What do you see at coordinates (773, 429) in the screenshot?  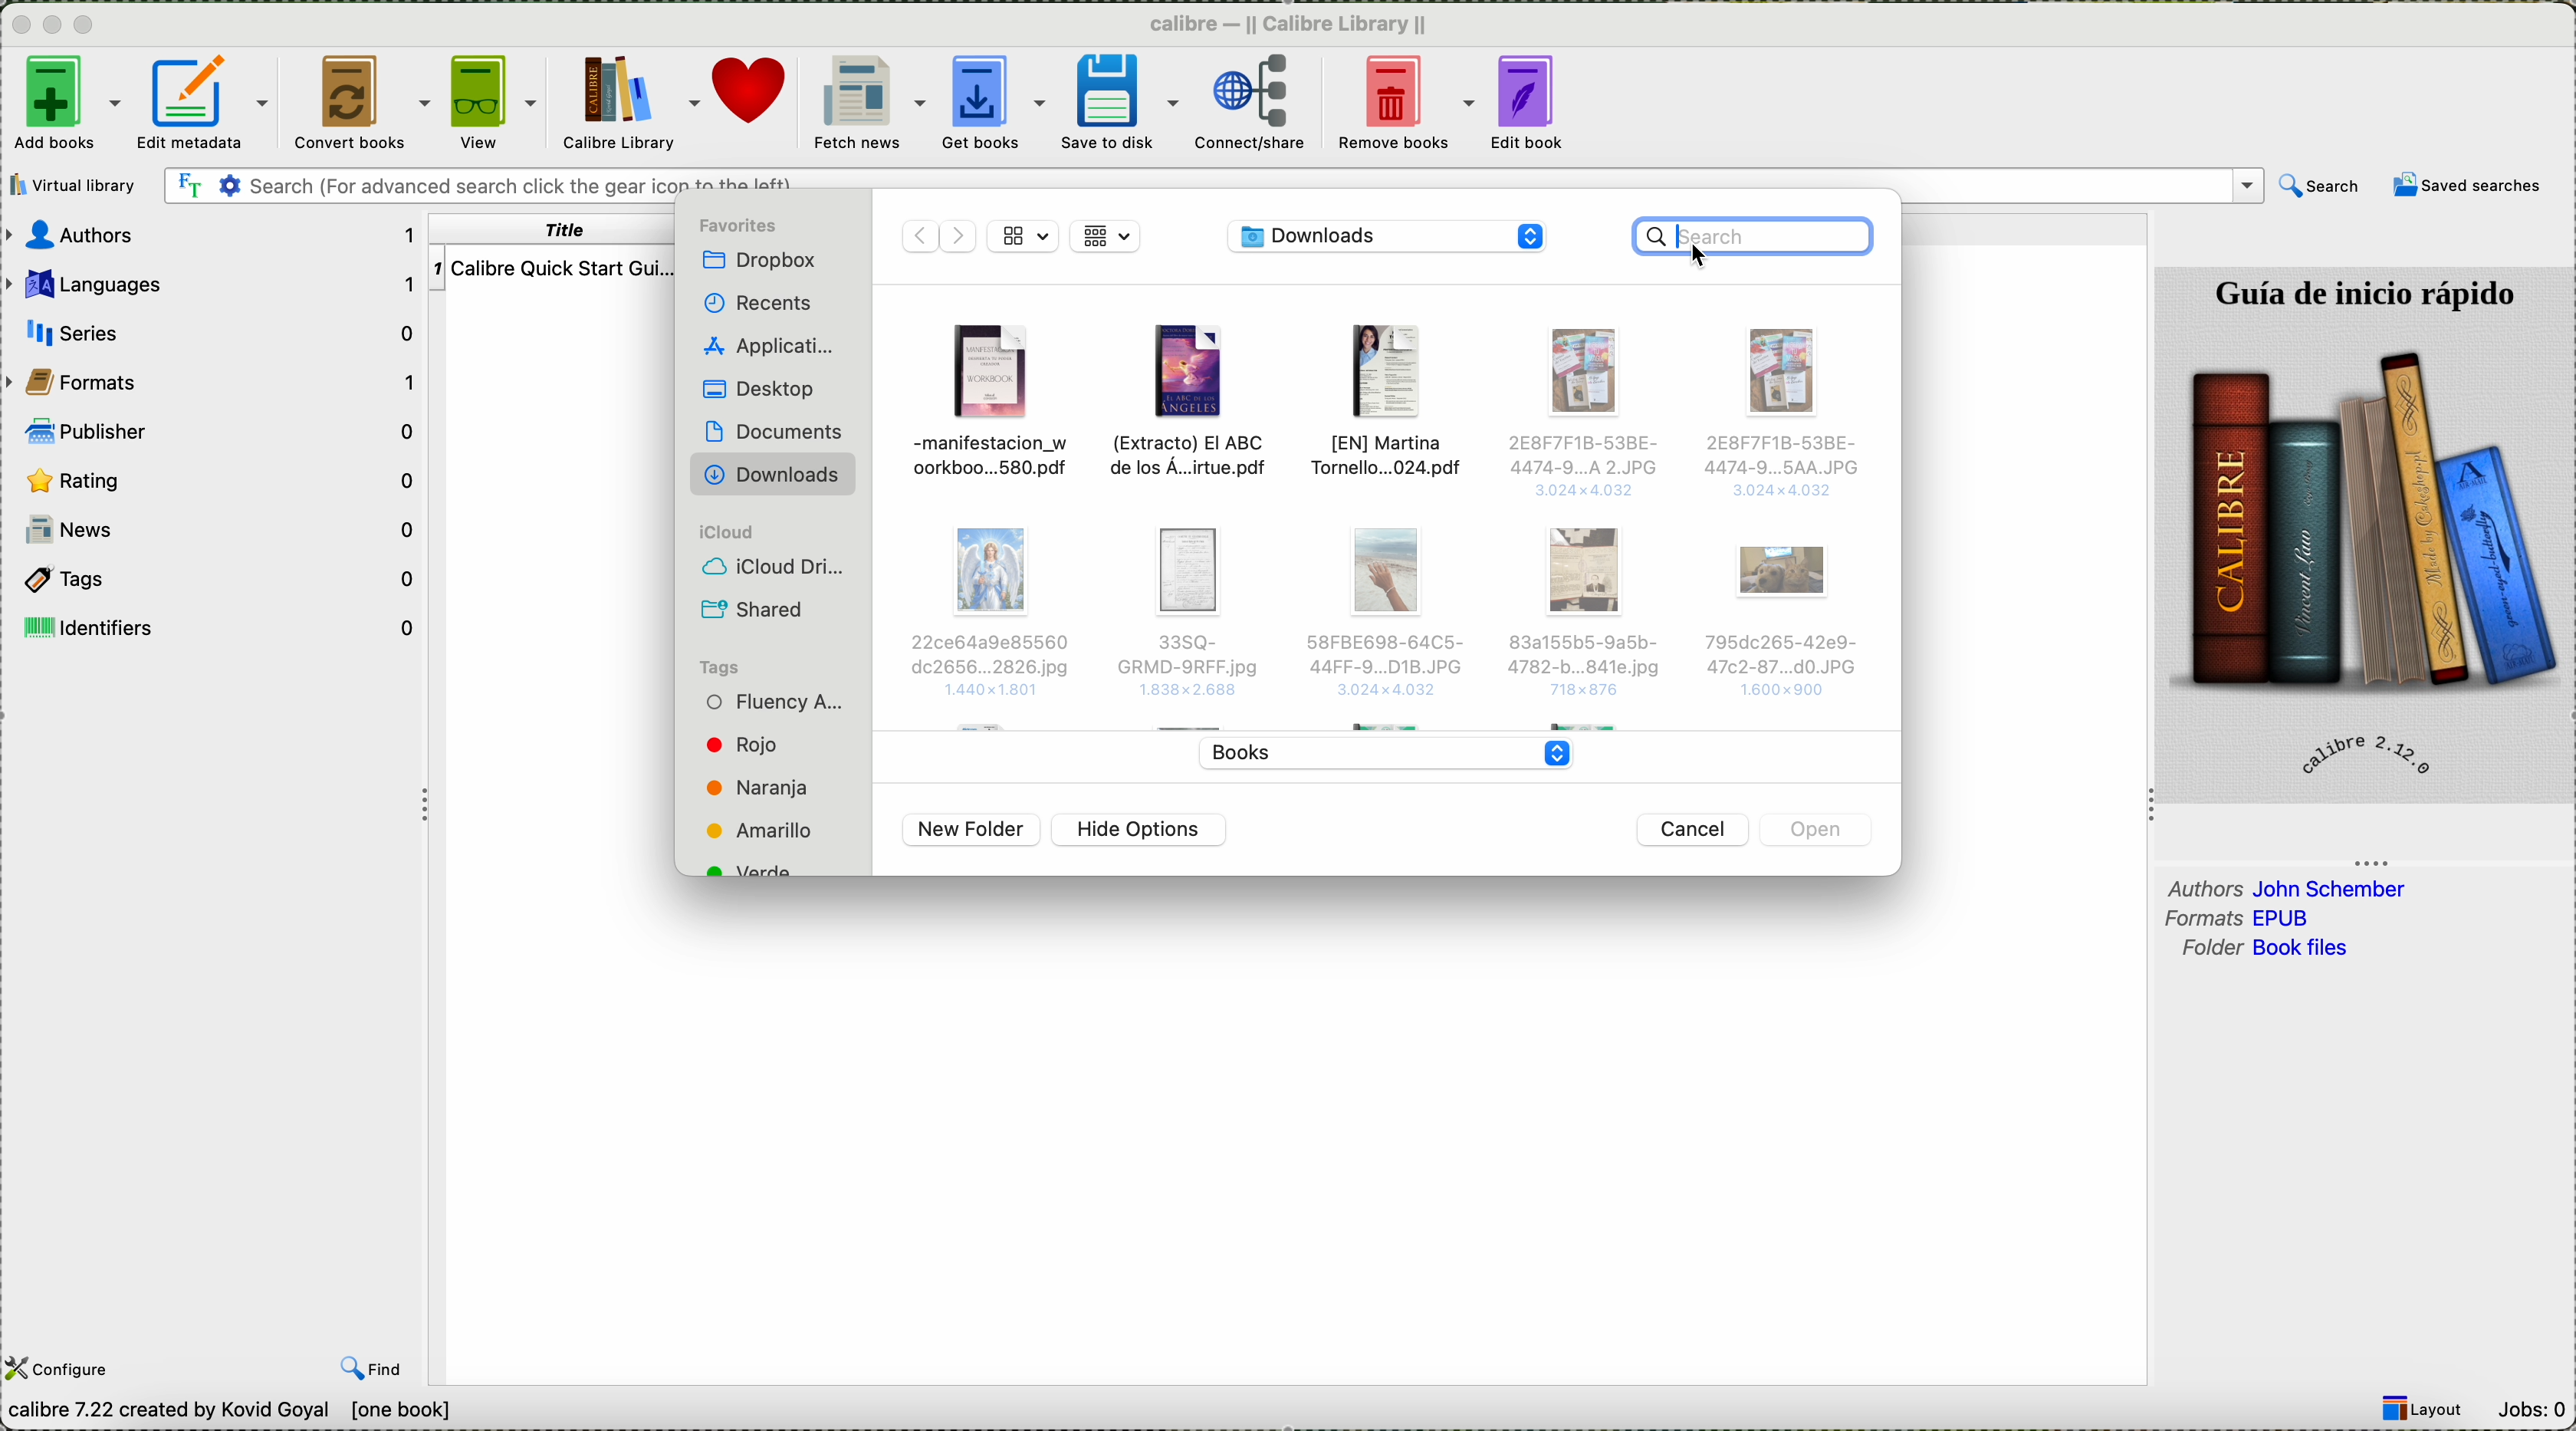 I see `documents` at bounding box center [773, 429].